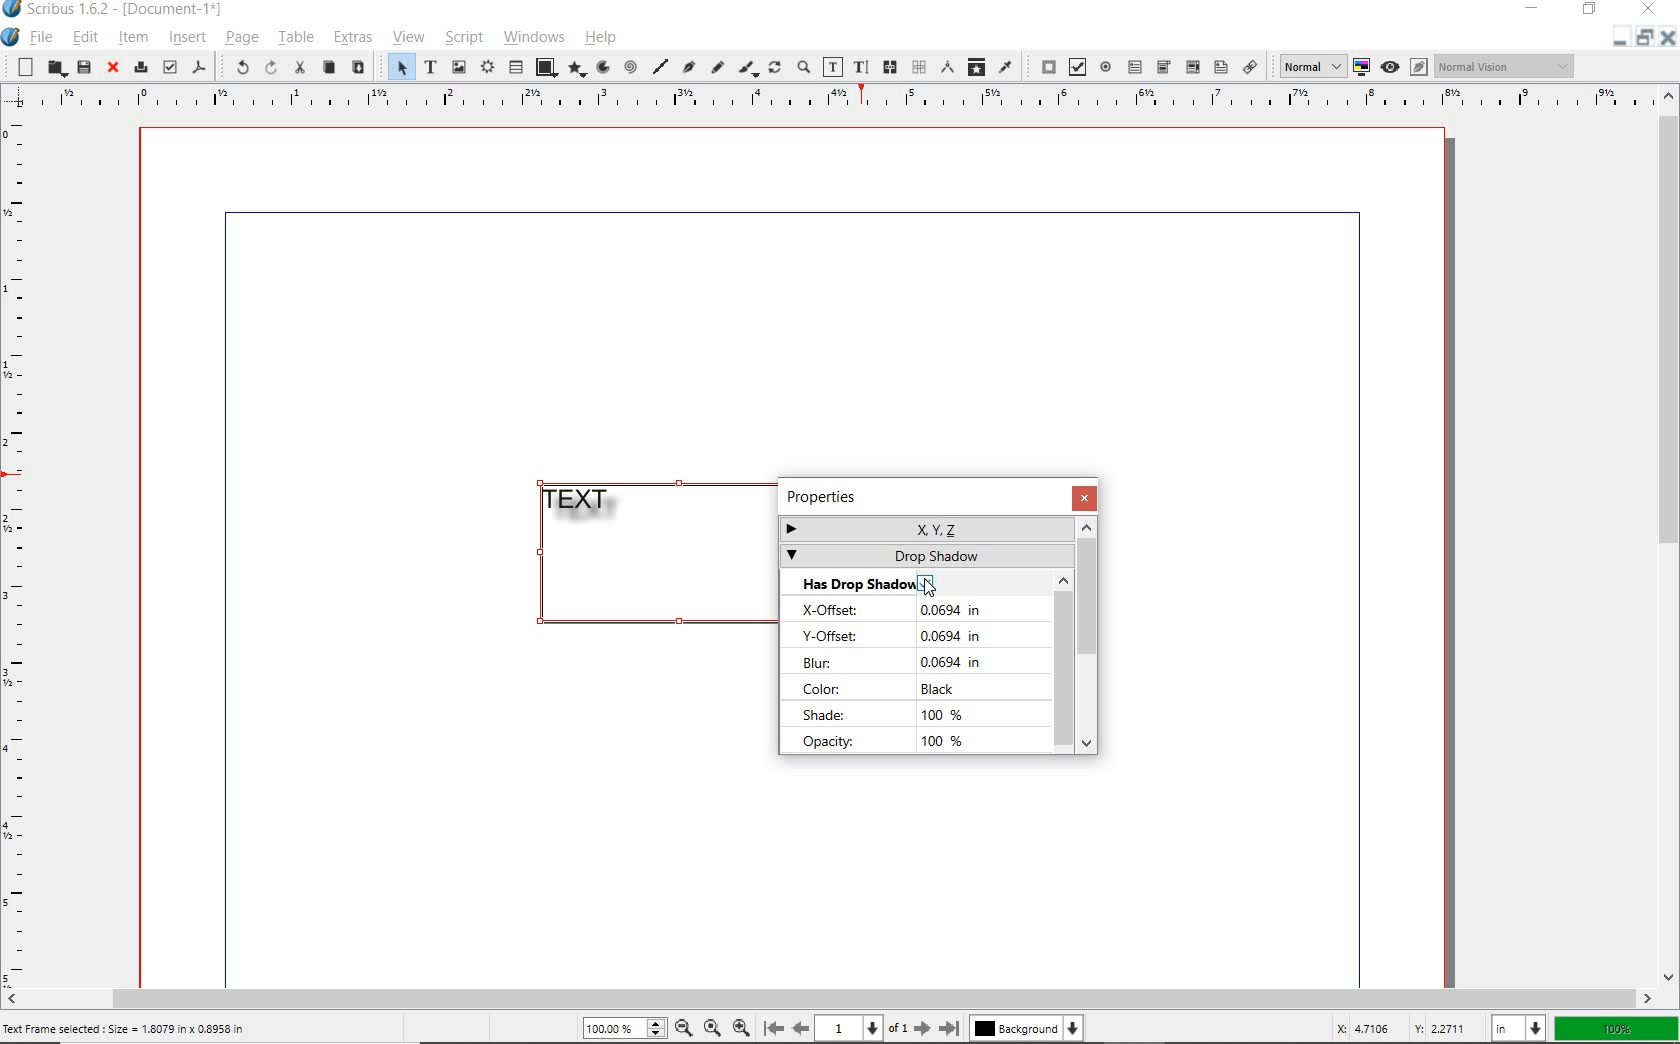 The height and width of the screenshot is (1044, 1680). What do you see at coordinates (463, 36) in the screenshot?
I see `script` at bounding box center [463, 36].